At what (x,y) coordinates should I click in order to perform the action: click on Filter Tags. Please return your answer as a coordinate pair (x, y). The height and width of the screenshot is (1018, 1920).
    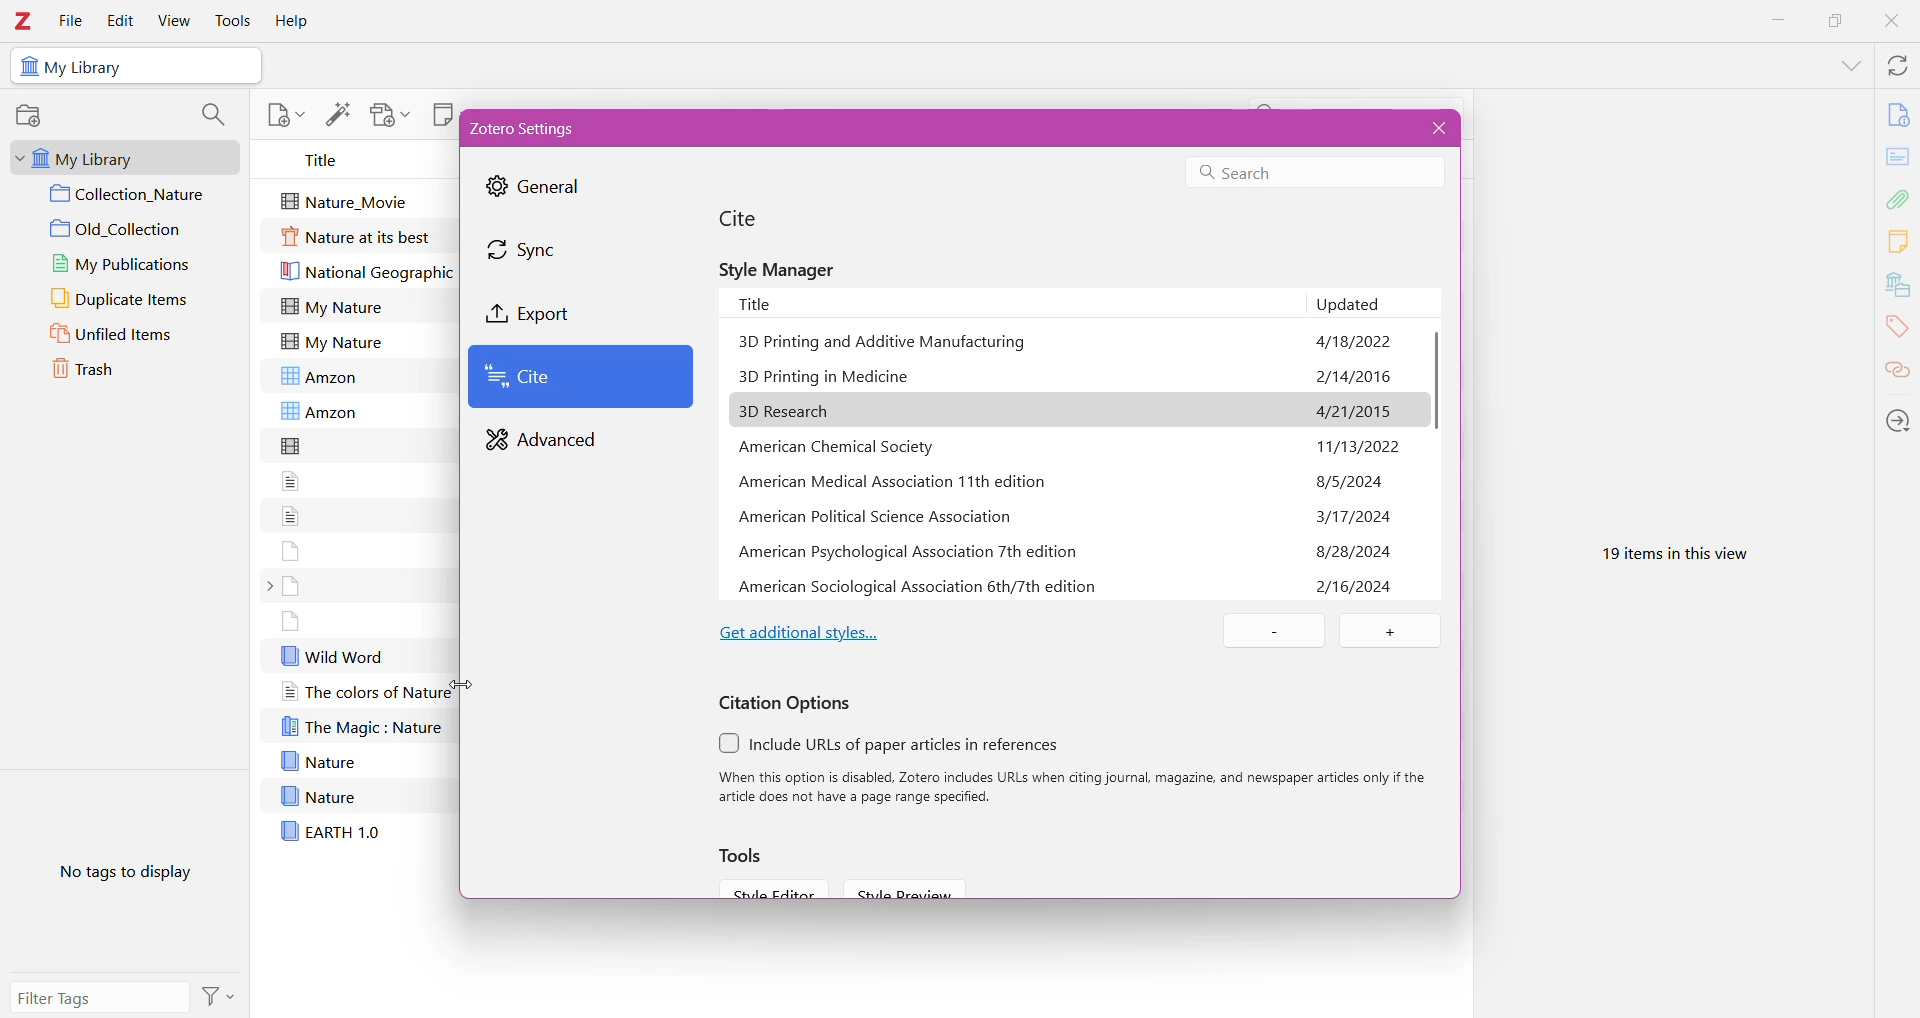
    Looking at the image, I should click on (101, 998).